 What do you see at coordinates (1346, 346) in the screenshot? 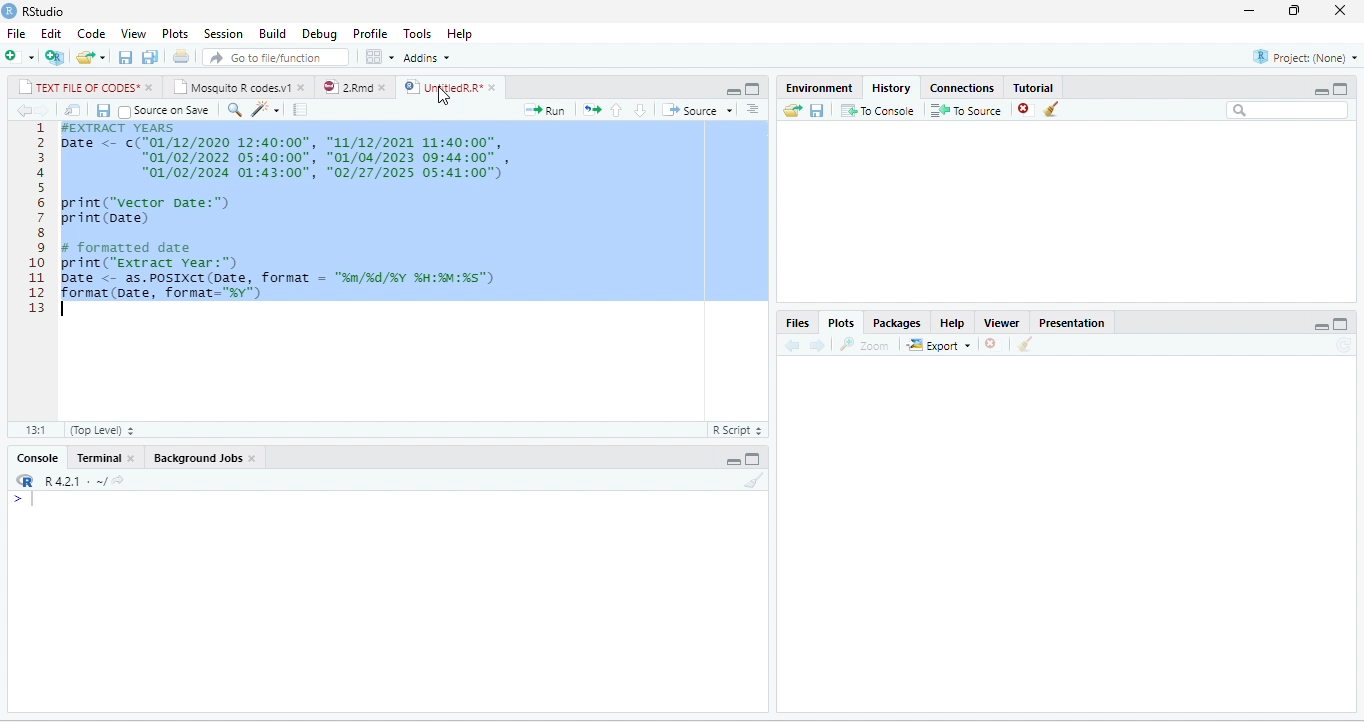
I see `refresh` at bounding box center [1346, 346].